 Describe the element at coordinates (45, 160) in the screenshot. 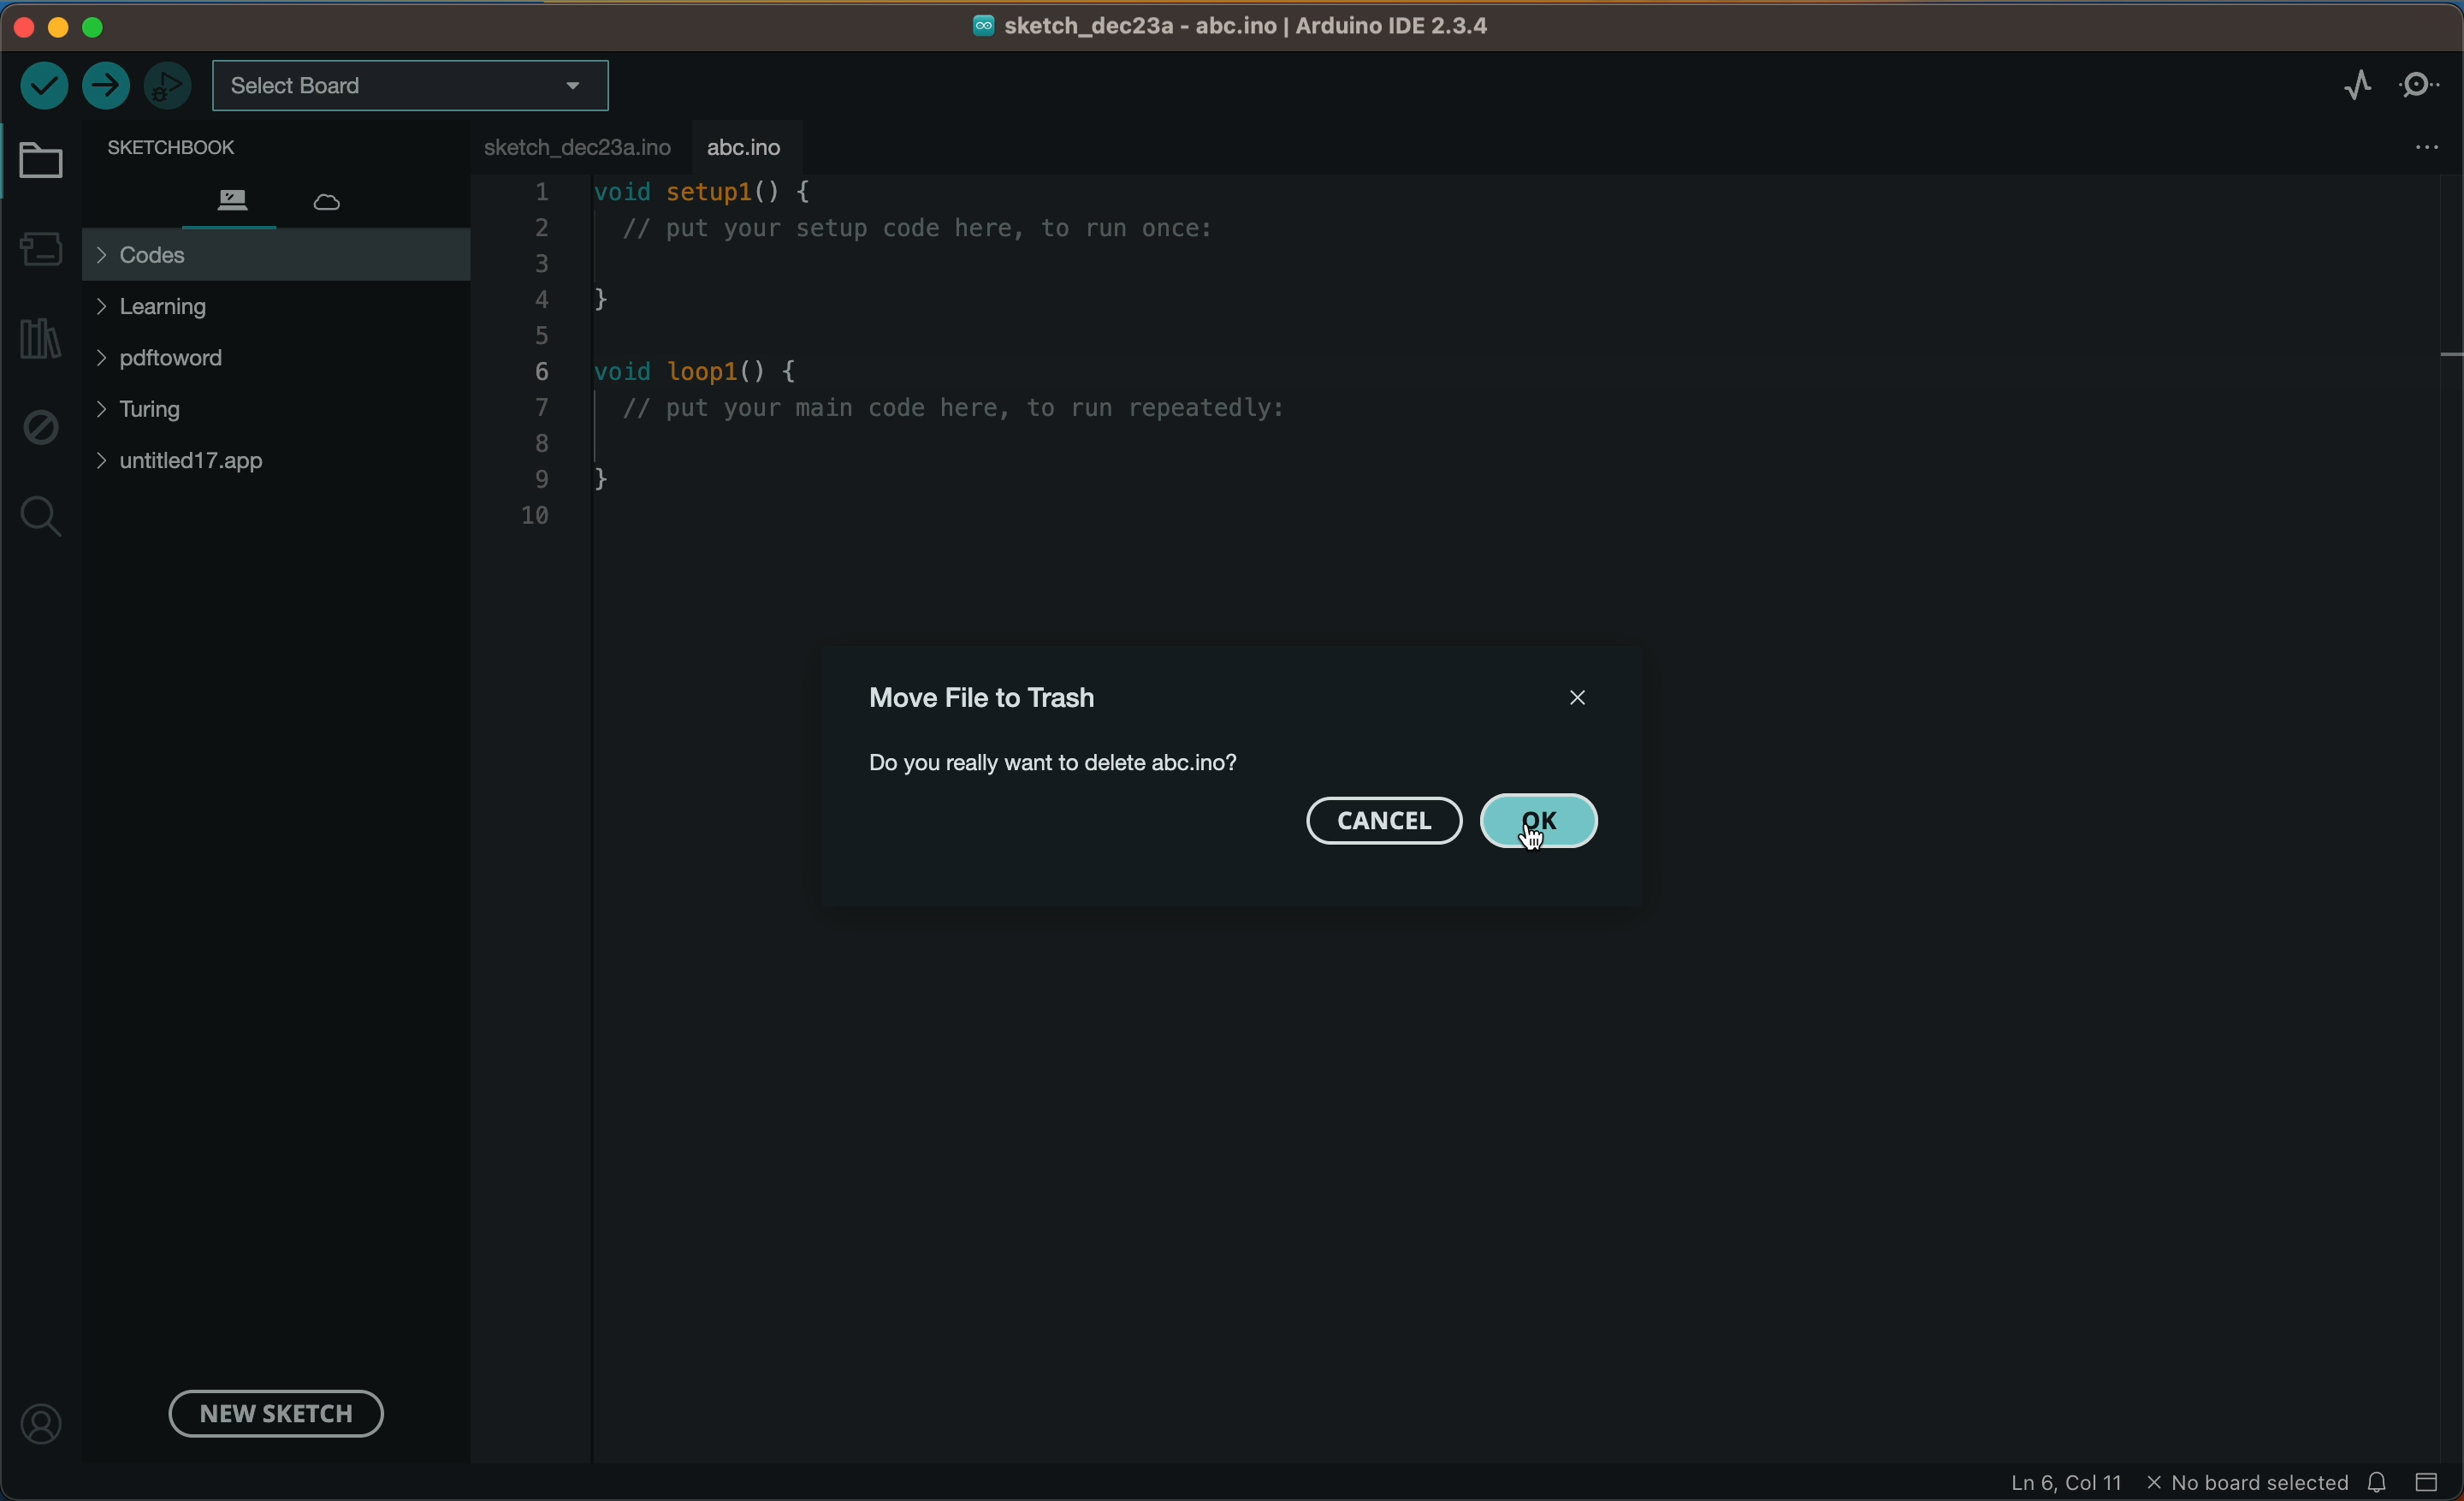

I see `folder` at that location.